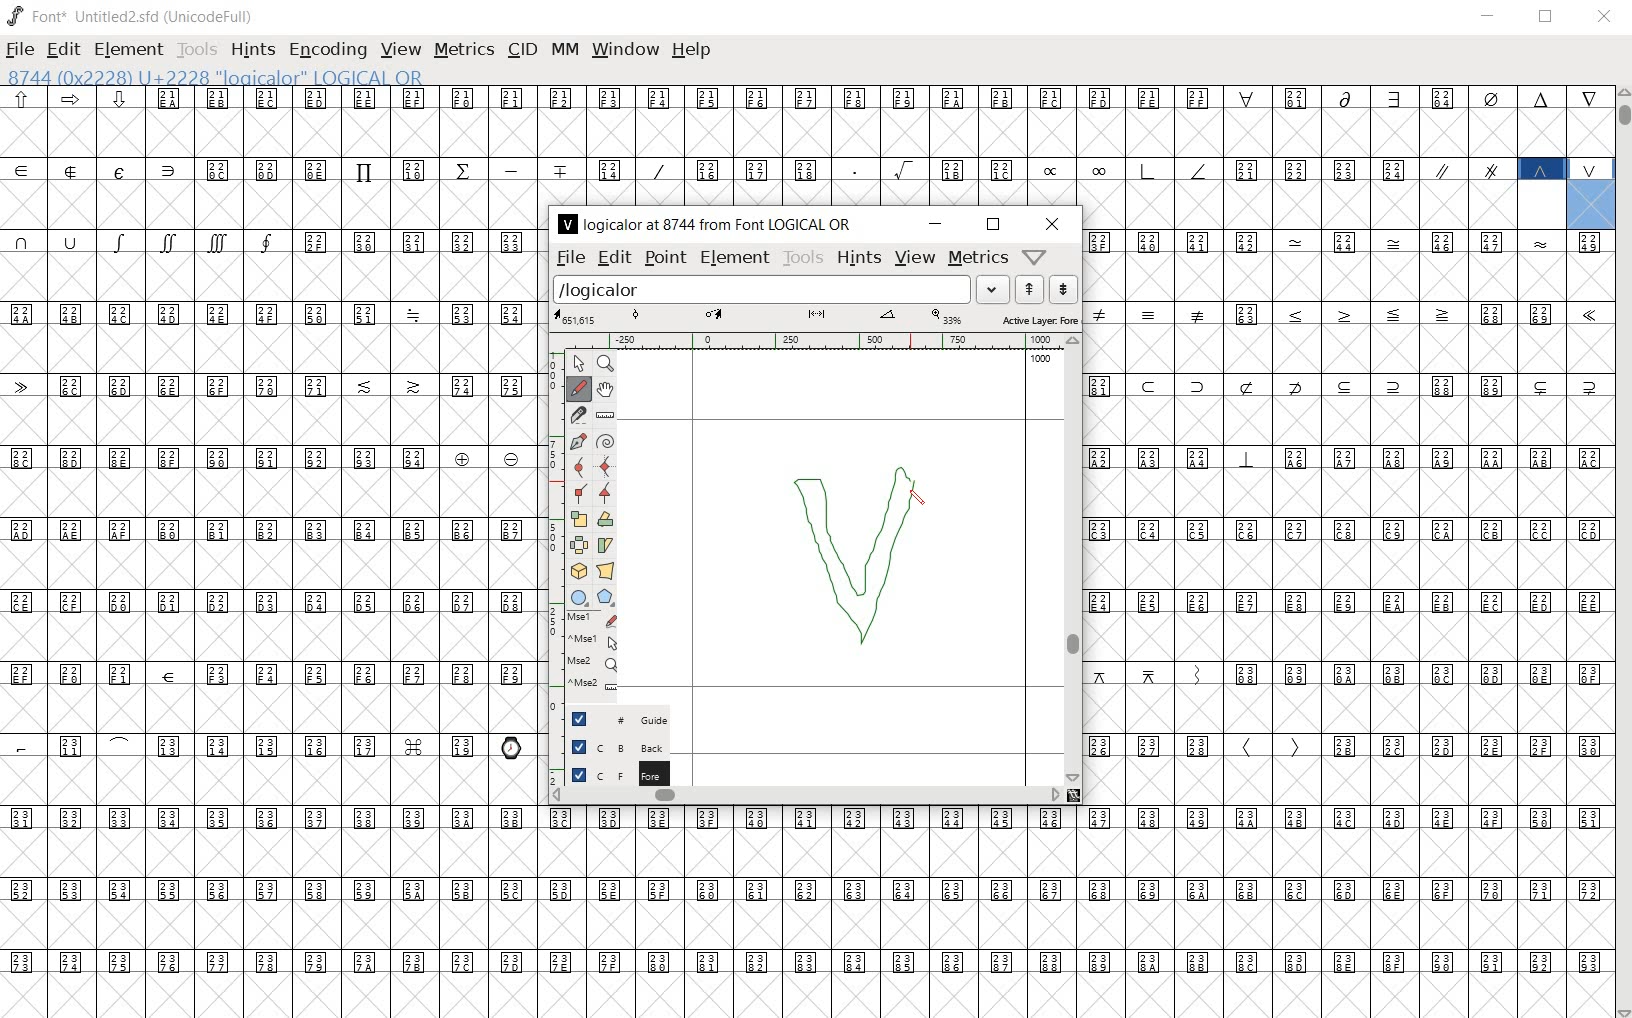 The width and height of the screenshot is (1632, 1018). I want to click on glyph characters, so click(1078, 947).